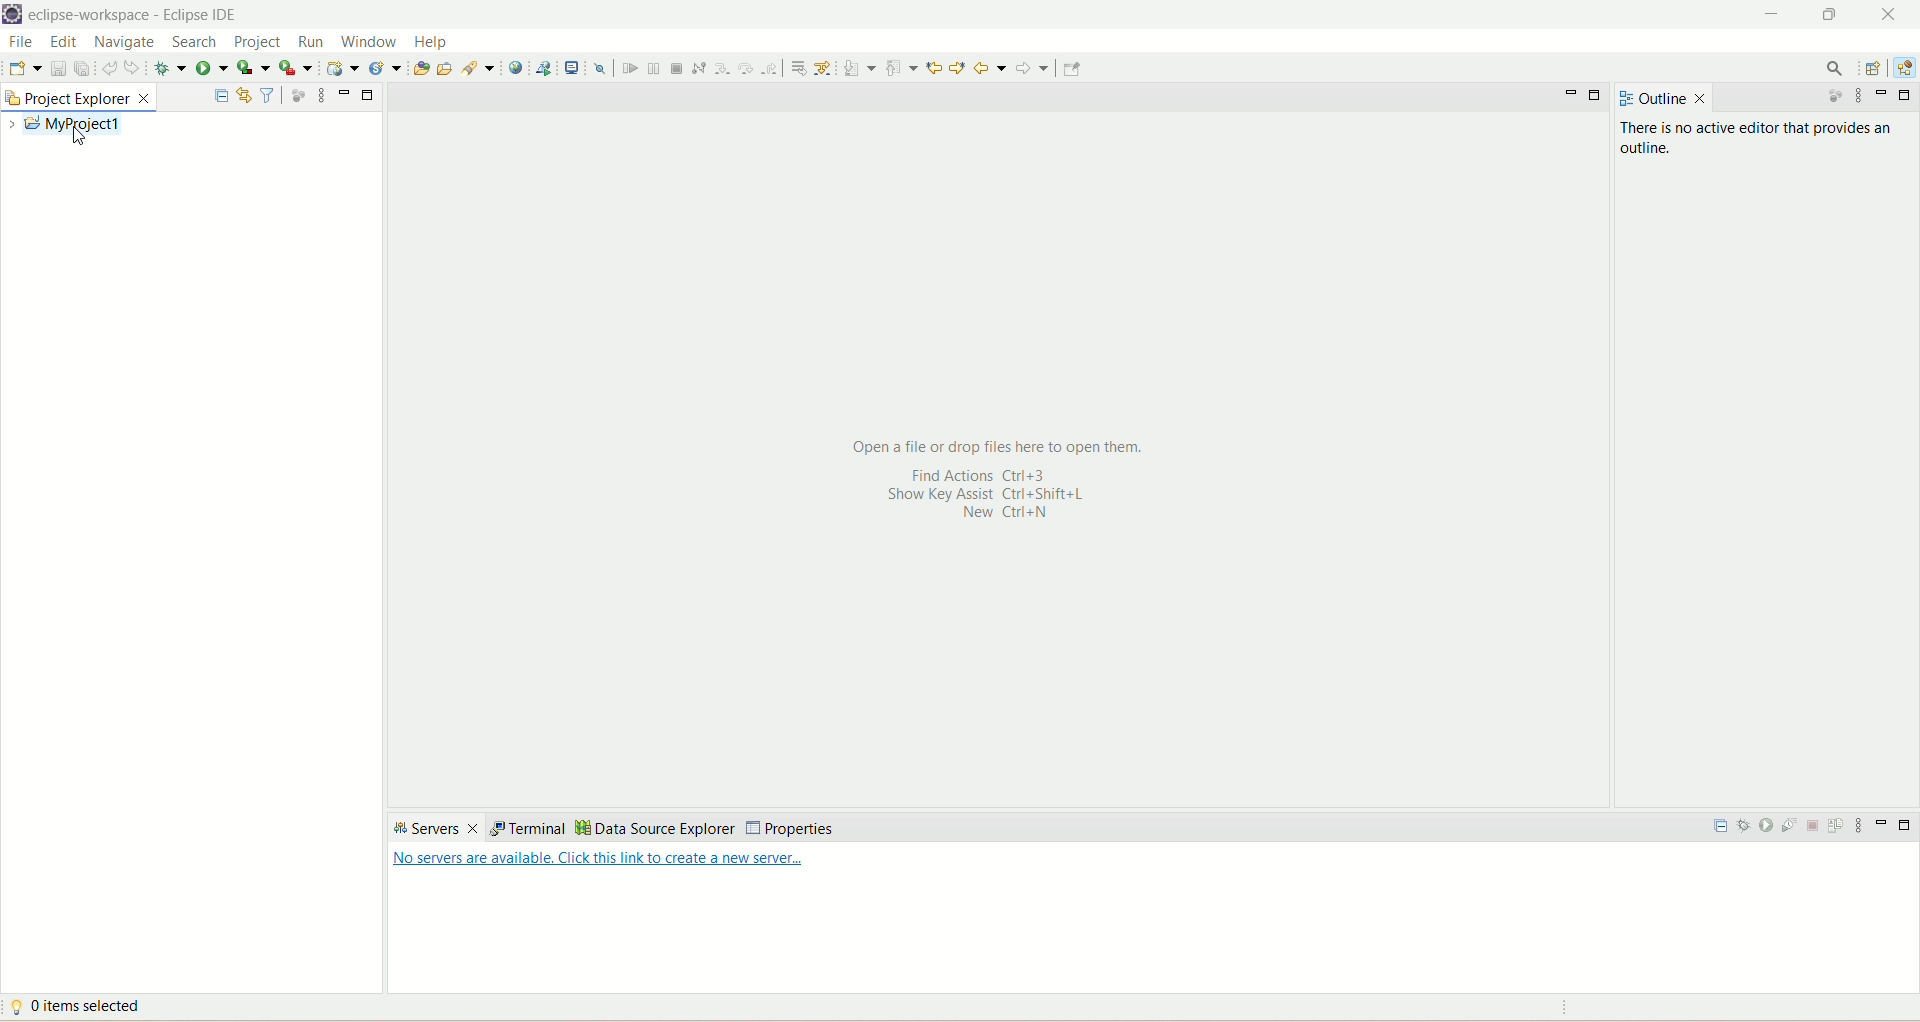 The image size is (1920, 1022). What do you see at coordinates (599, 68) in the screenshot?
I see `skip all breakpoints` at bounding box center [599, 68].